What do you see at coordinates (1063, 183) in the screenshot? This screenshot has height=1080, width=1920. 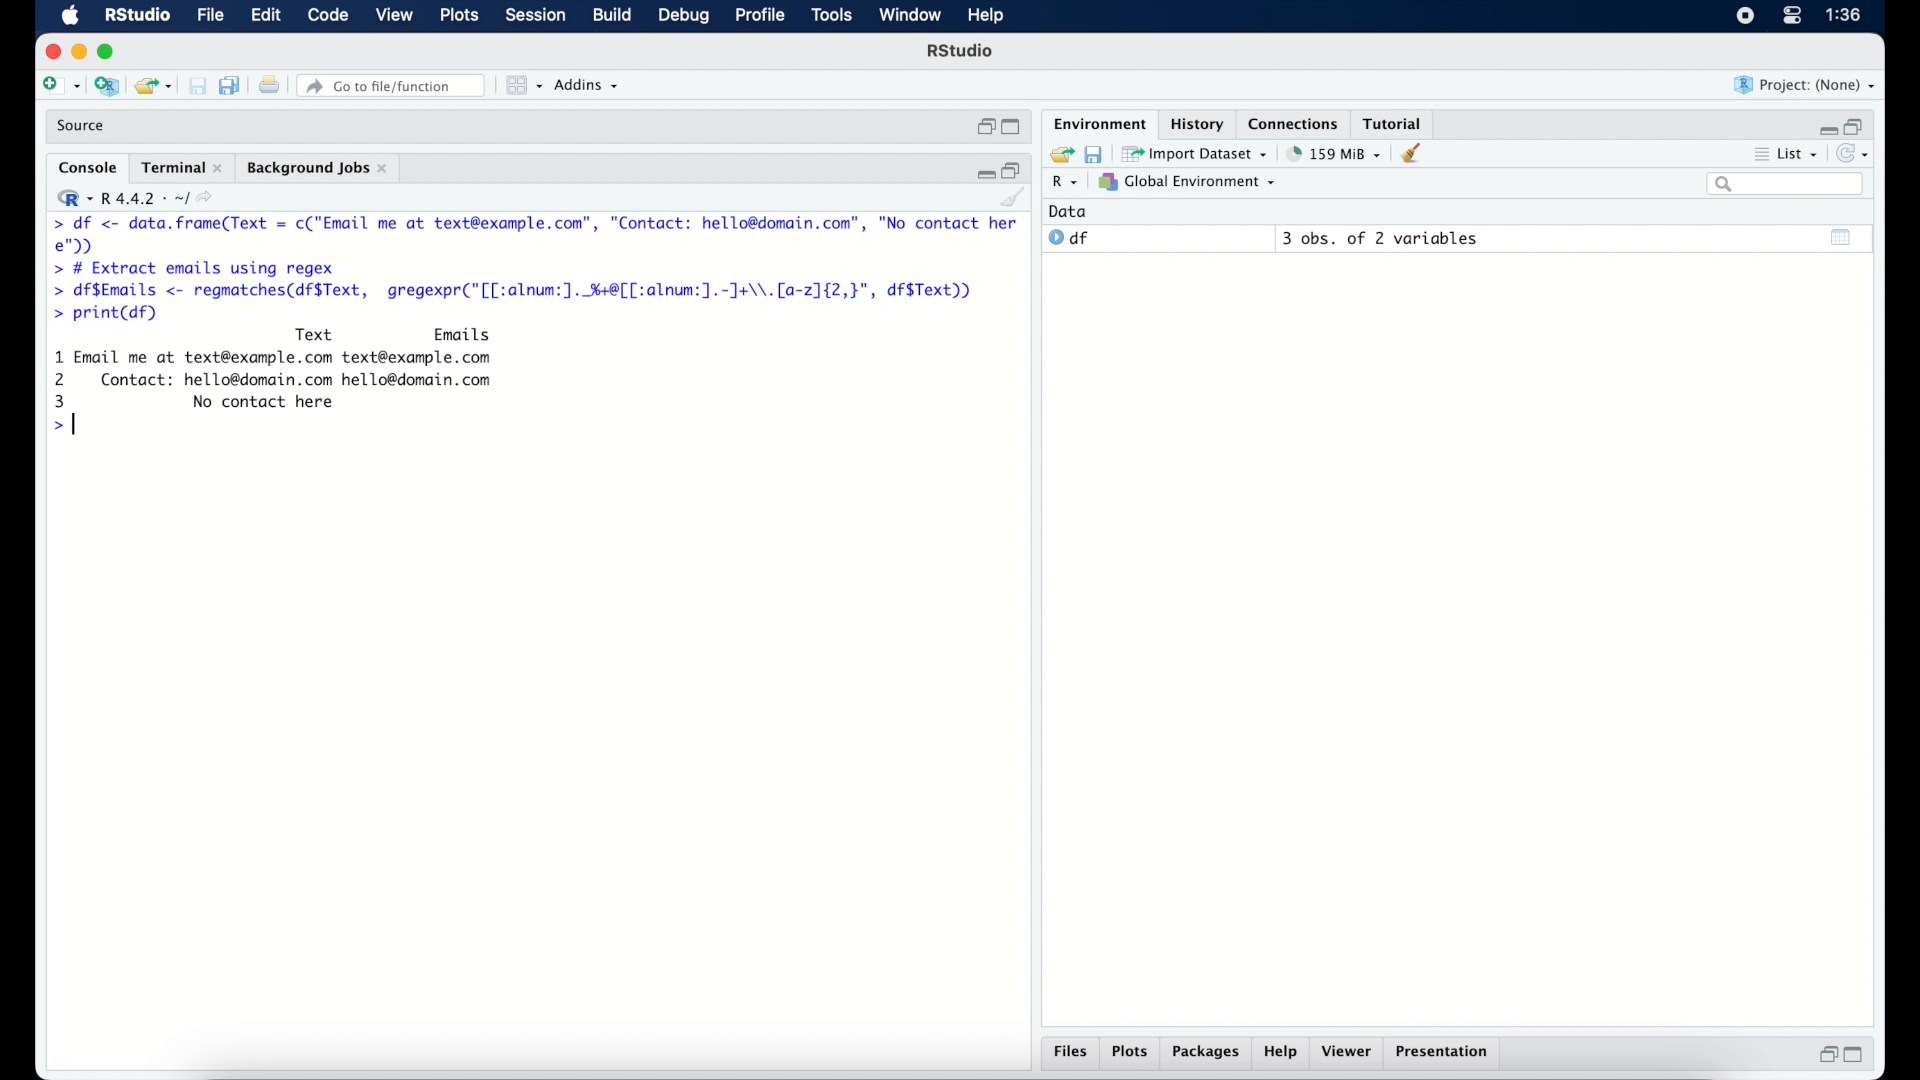 I see `R` at bounding box center [1063, 183].